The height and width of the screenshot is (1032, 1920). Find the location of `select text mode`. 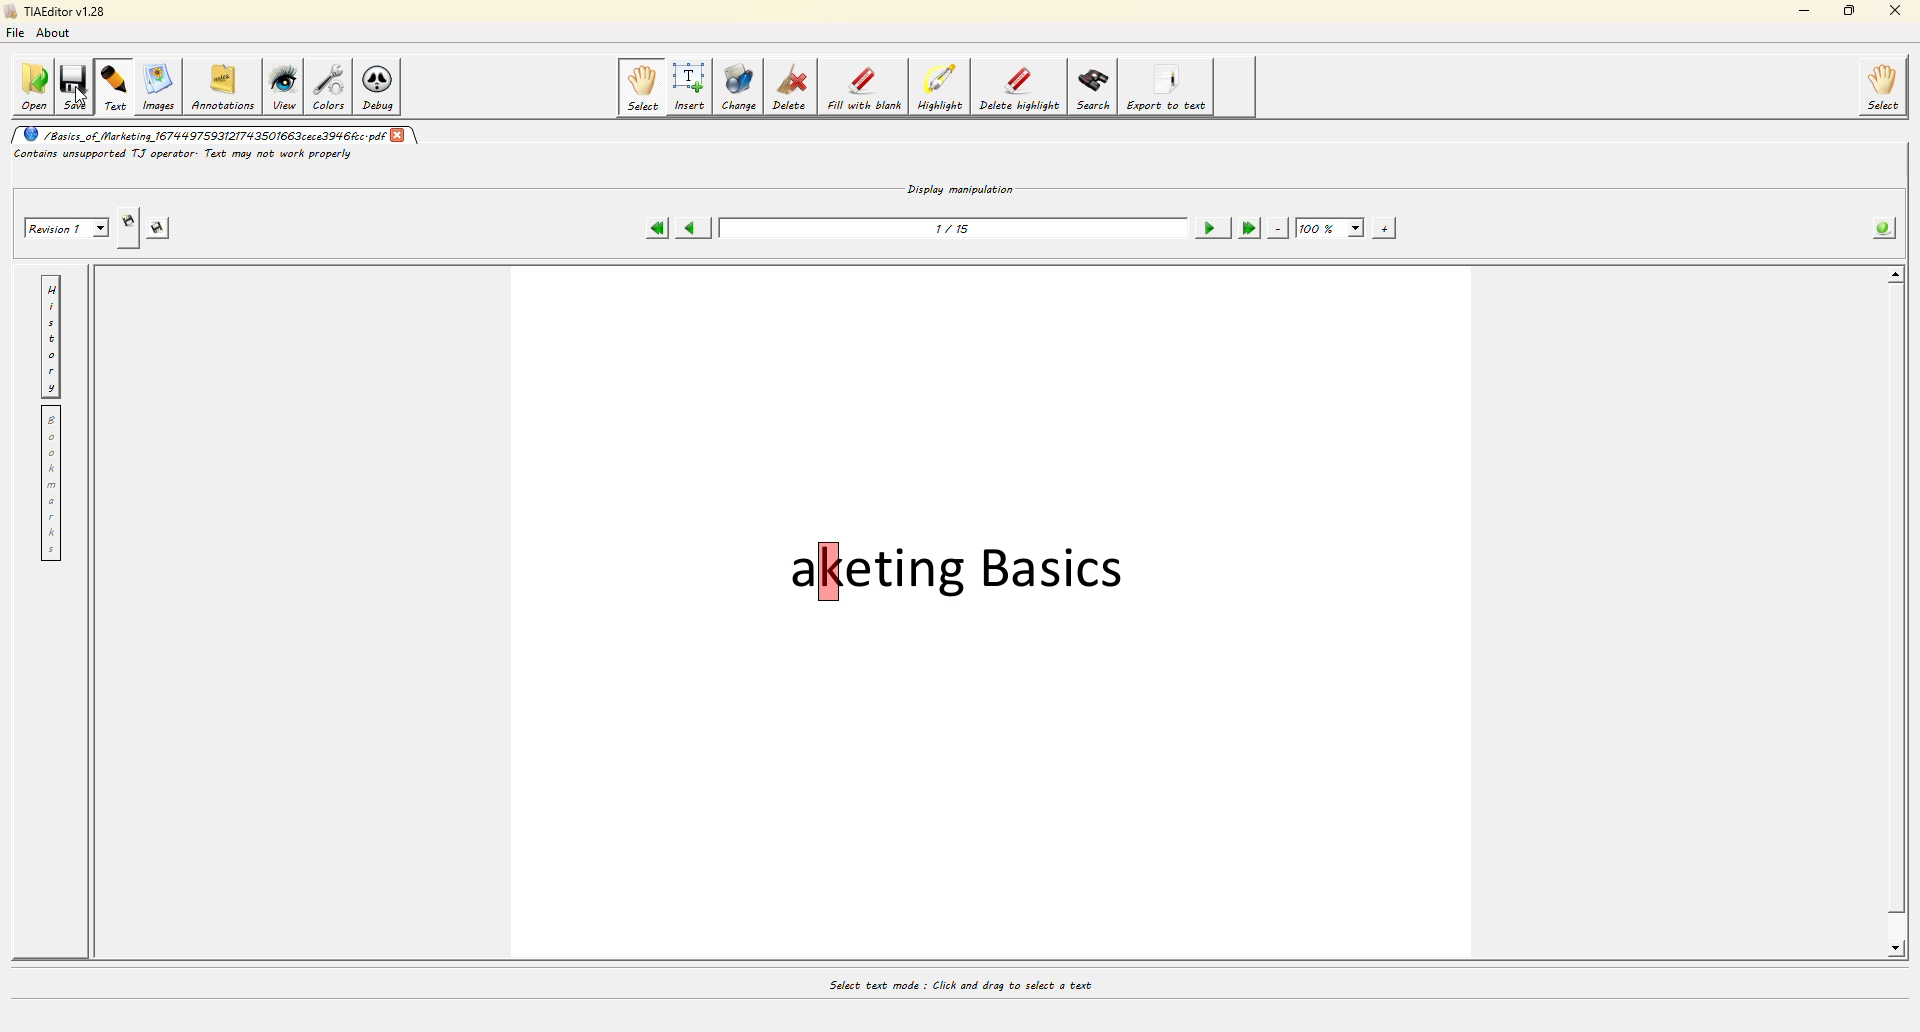

select text mode is located at coordinates (958, 982).